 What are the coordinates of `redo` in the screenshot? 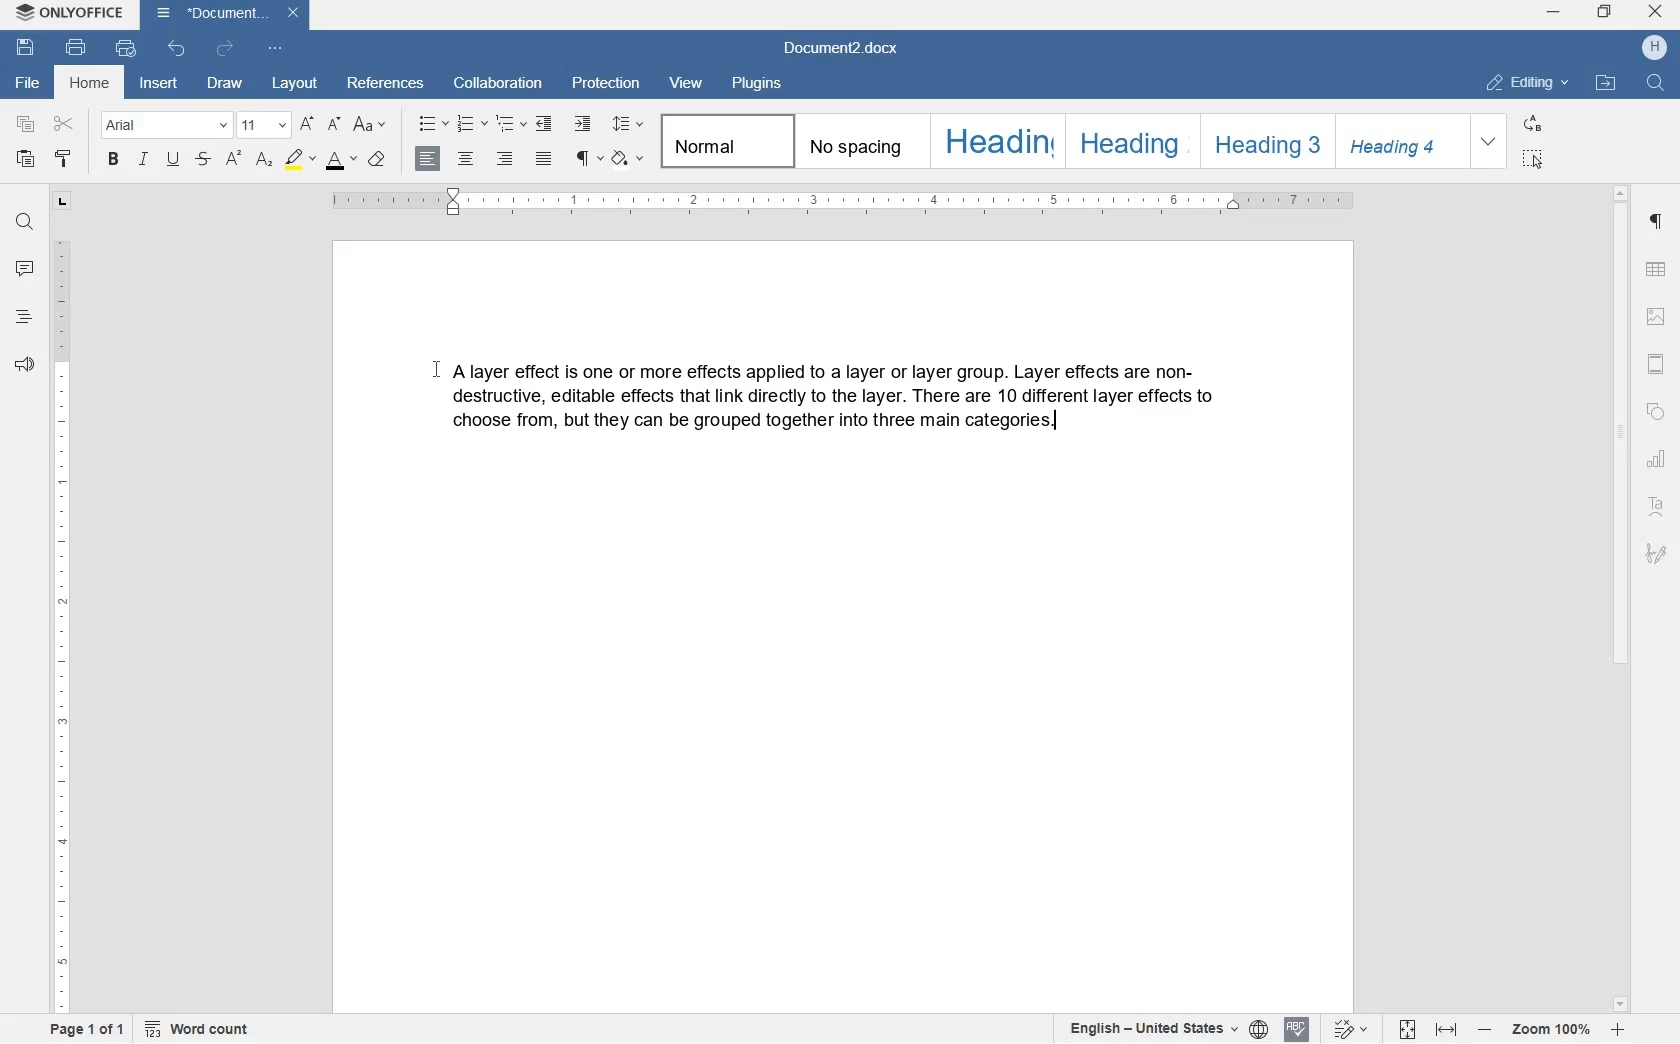 It's located at (221, 50).